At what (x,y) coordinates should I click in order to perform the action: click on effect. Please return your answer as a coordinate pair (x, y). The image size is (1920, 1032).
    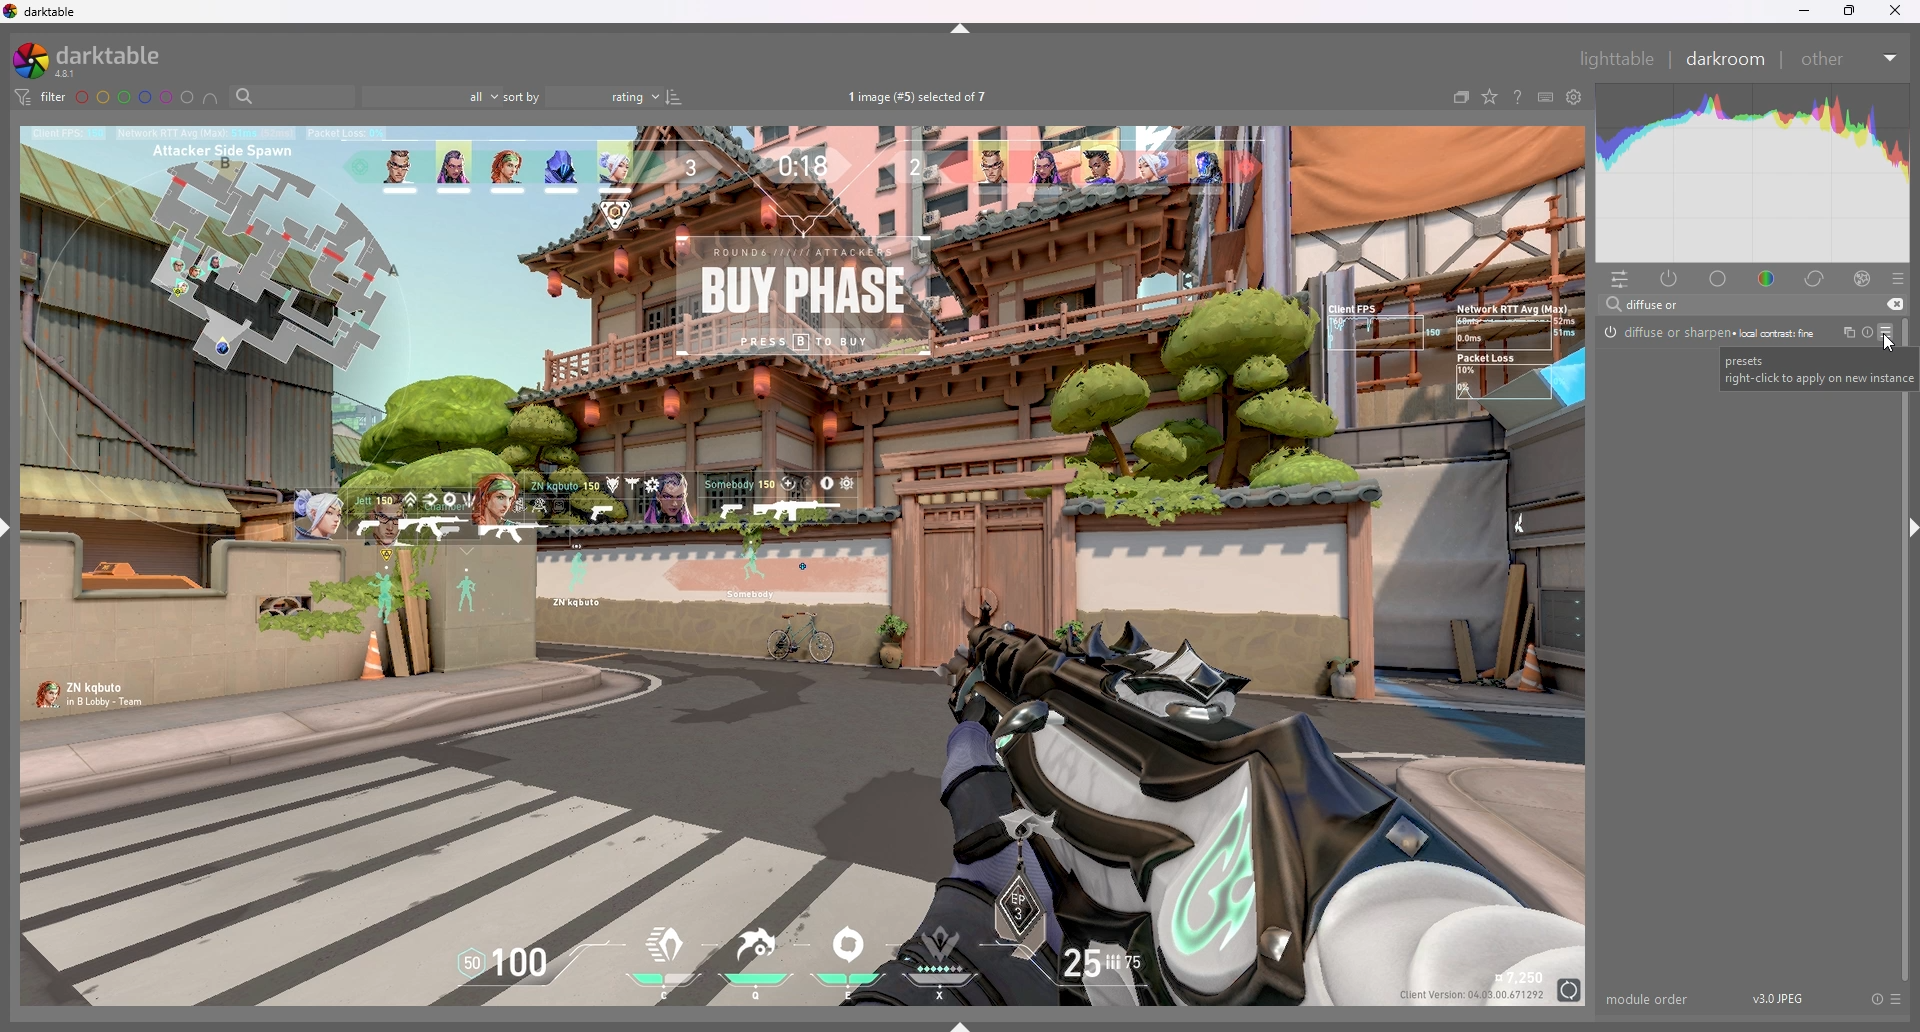
    Looking at the image, I should click on (1863, 278).